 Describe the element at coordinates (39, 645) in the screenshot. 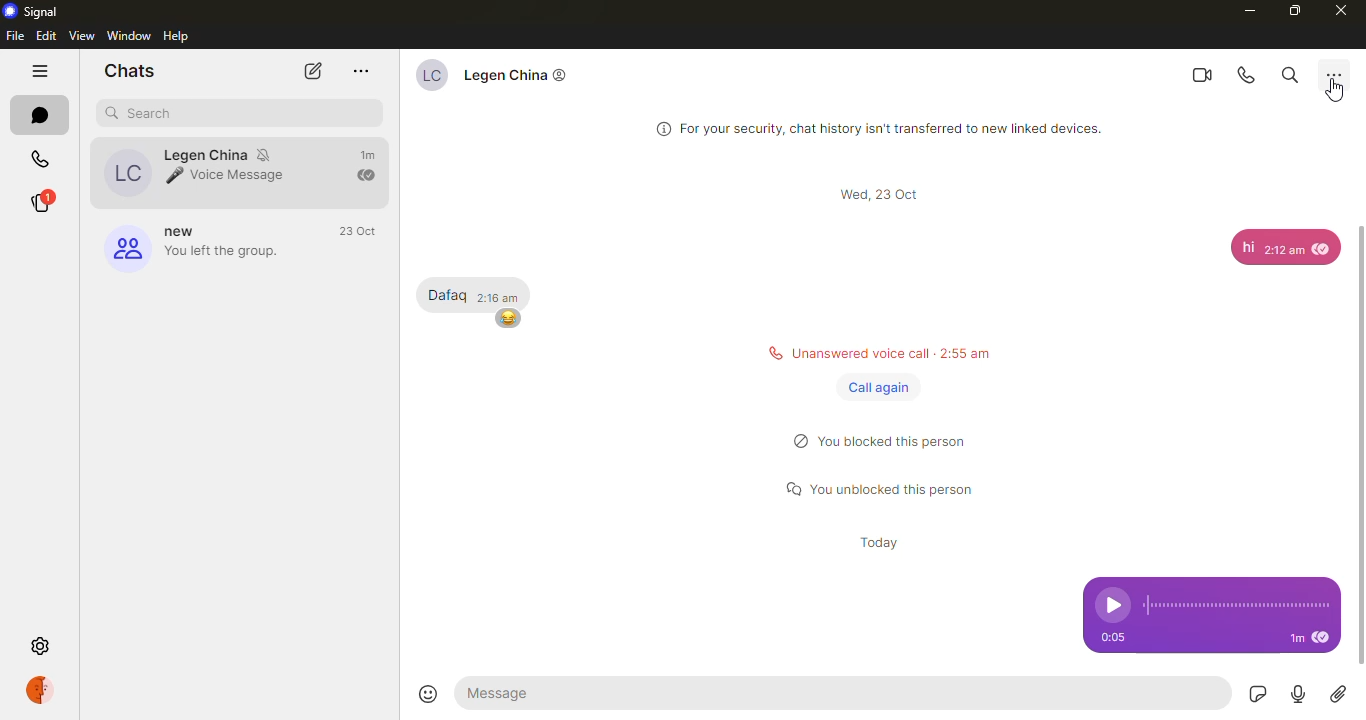

I see `settings` at that location.